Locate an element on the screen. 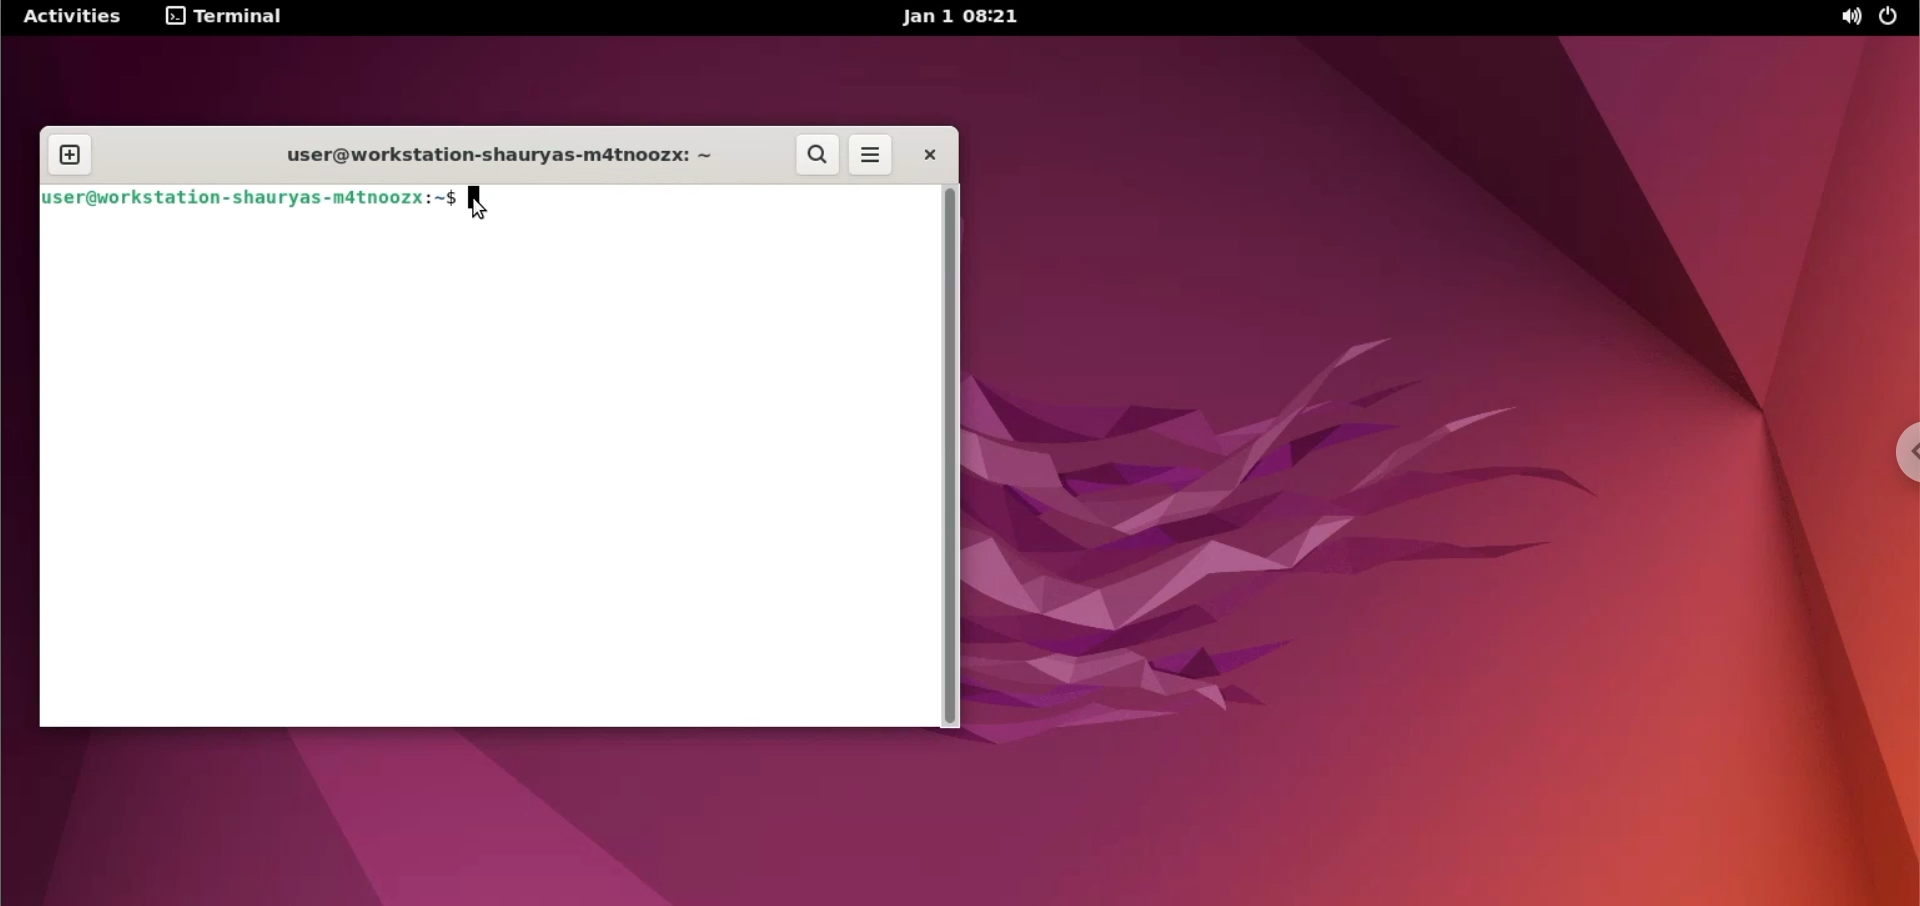 This screenshot has height=906, width=1920. power options is located at coordinates (1893, 18).